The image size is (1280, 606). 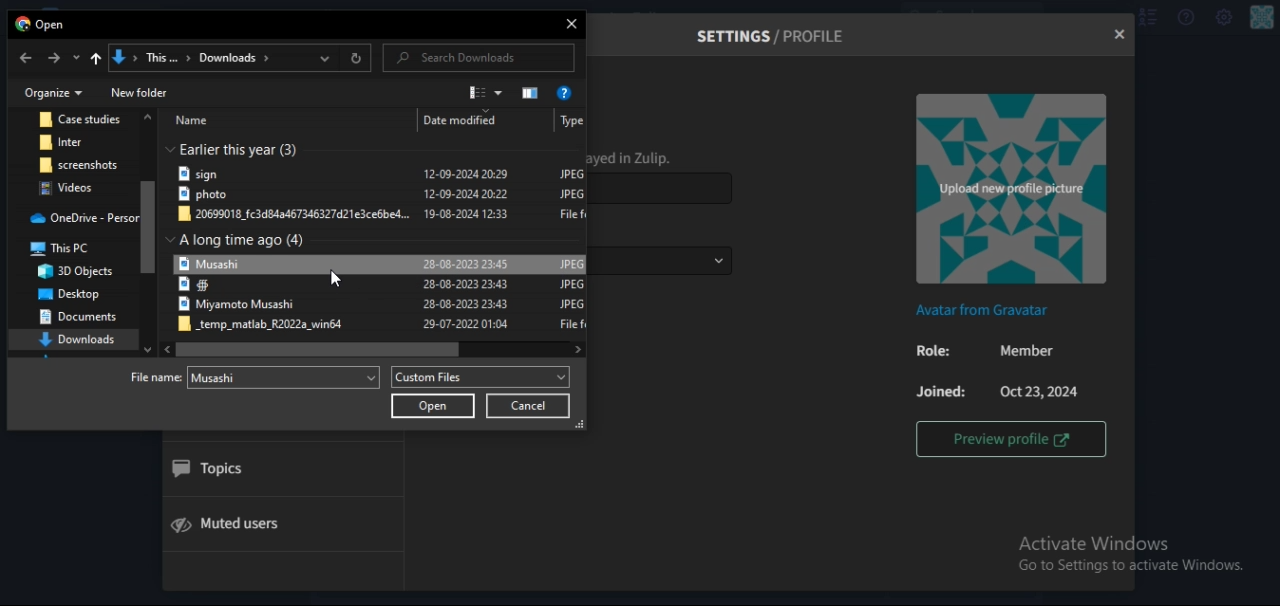 What do you see at coordinates (528, 406) in the screenshot?
I see `cancel` at bounding box center [528, 406].